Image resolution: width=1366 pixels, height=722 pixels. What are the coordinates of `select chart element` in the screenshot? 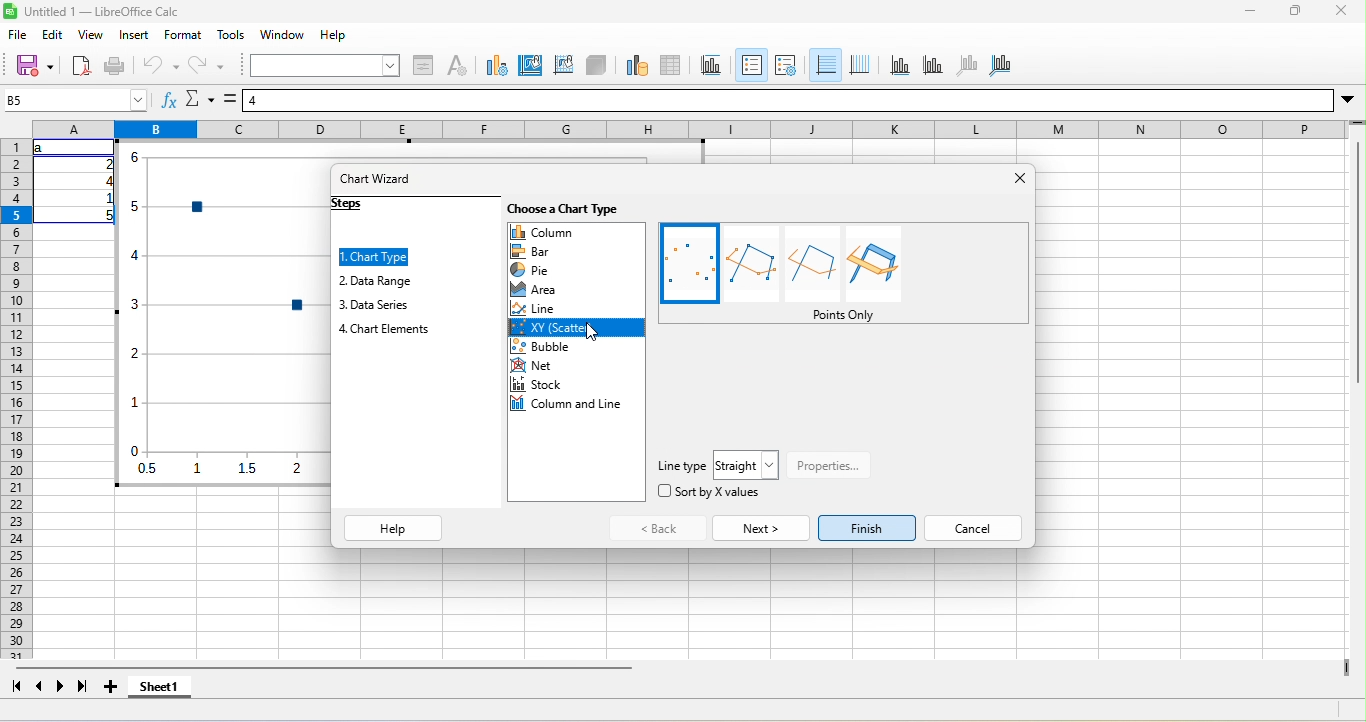 It's located at (326, 65).